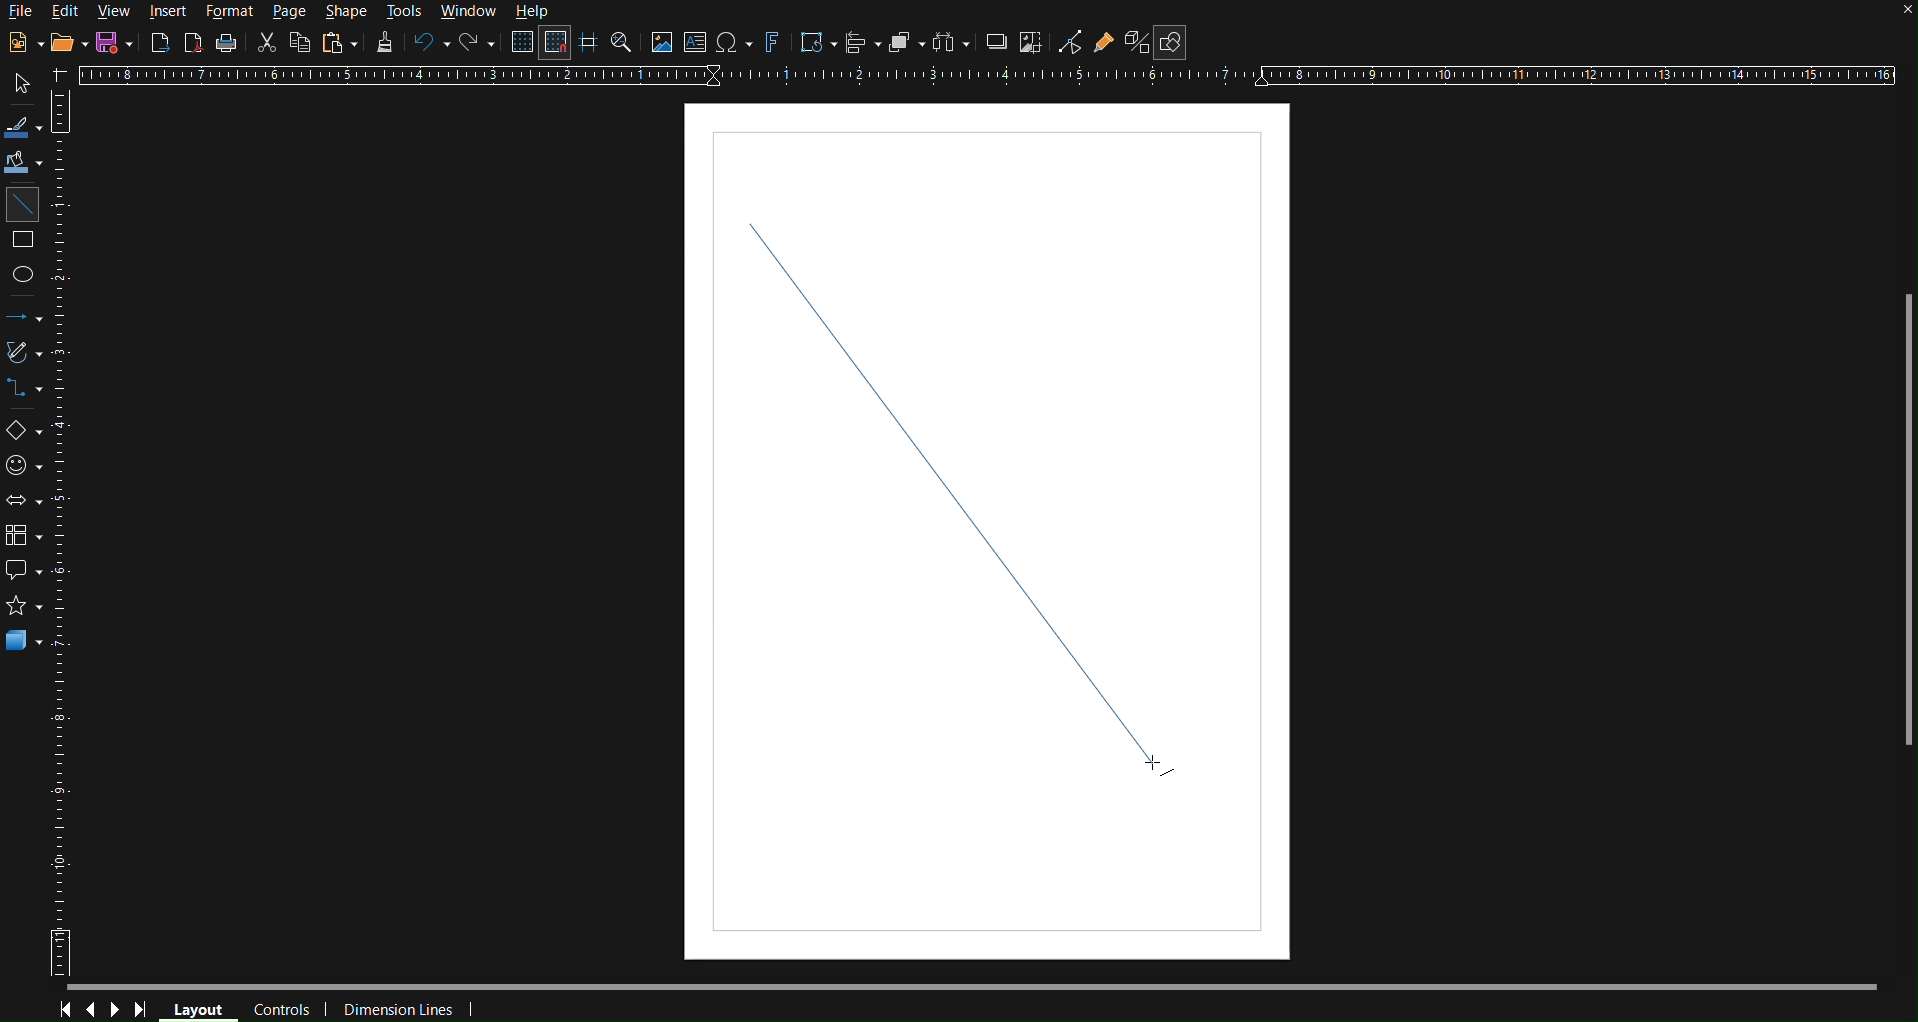 The height and width of the screenshot is (1022, 1918). I want to click on Guidelines while moving, so click(590, 42).